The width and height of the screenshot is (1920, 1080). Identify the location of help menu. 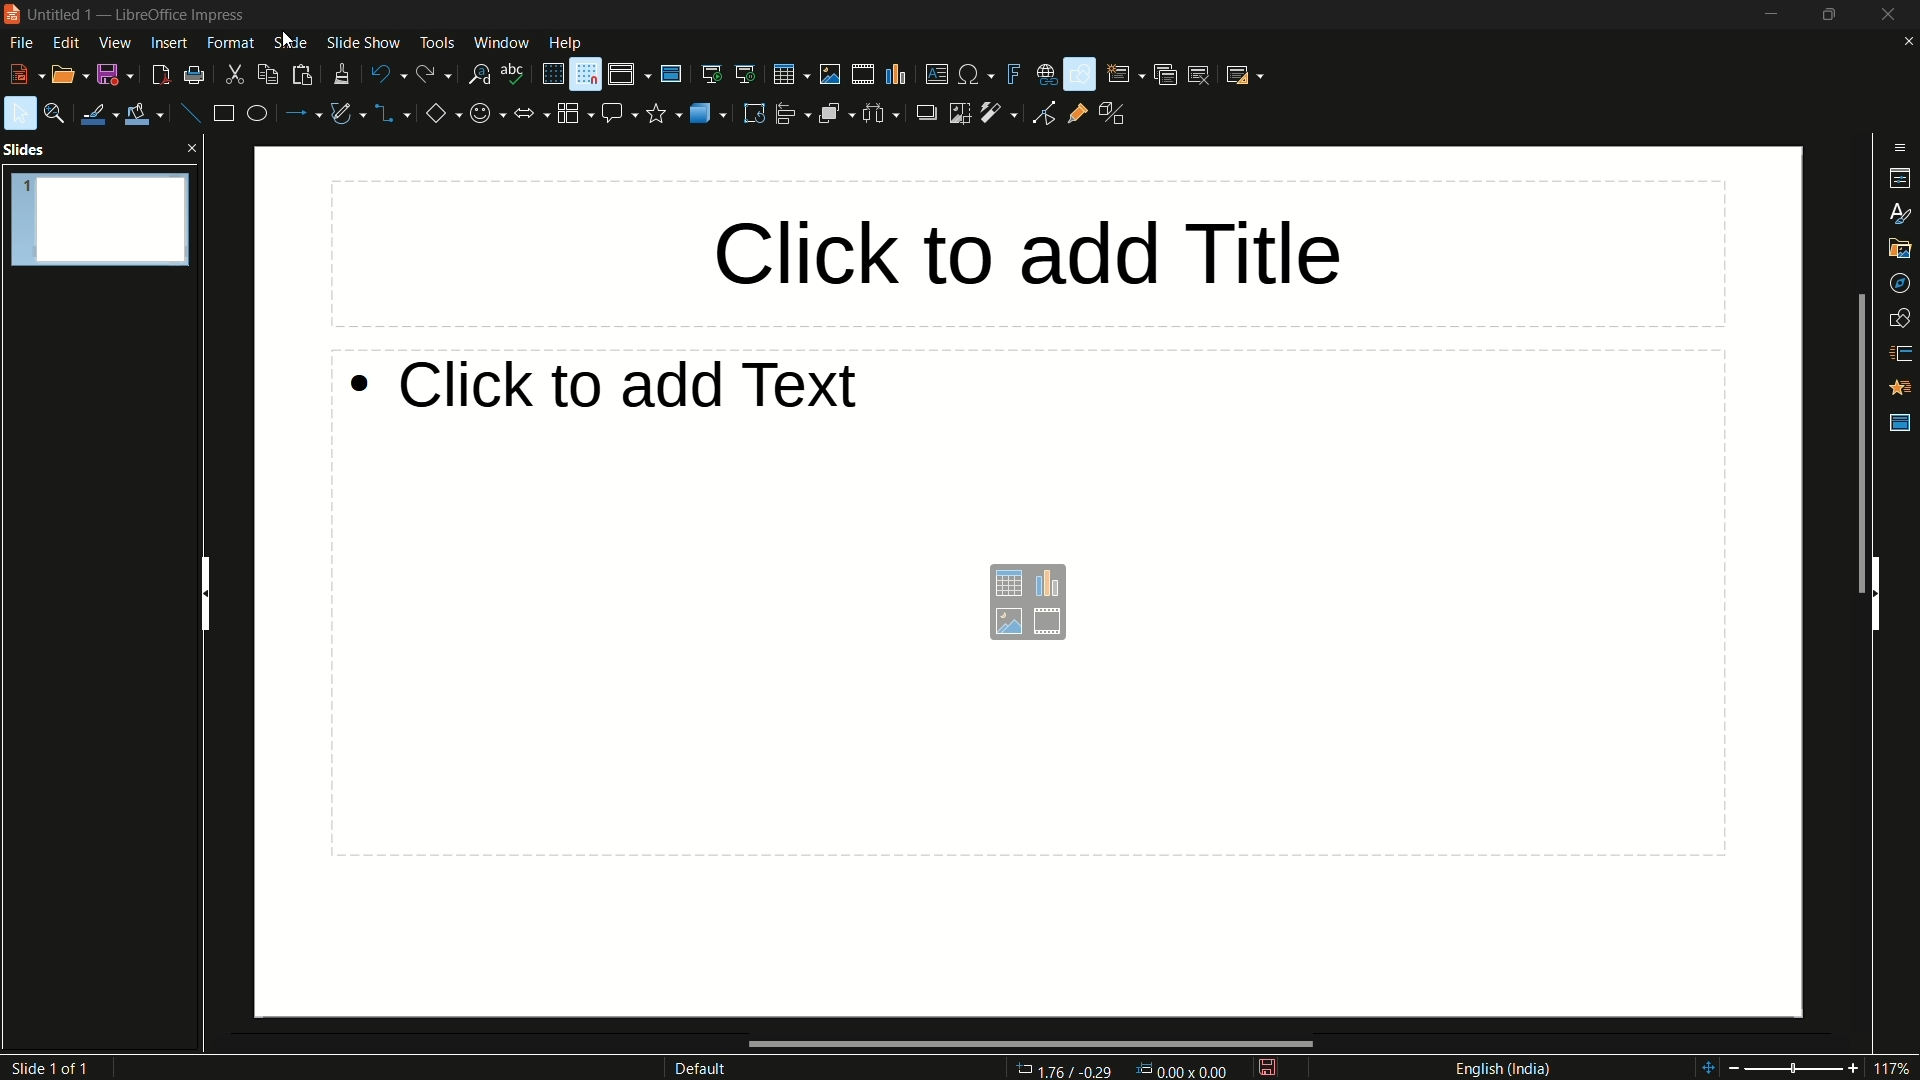
(566, 43).